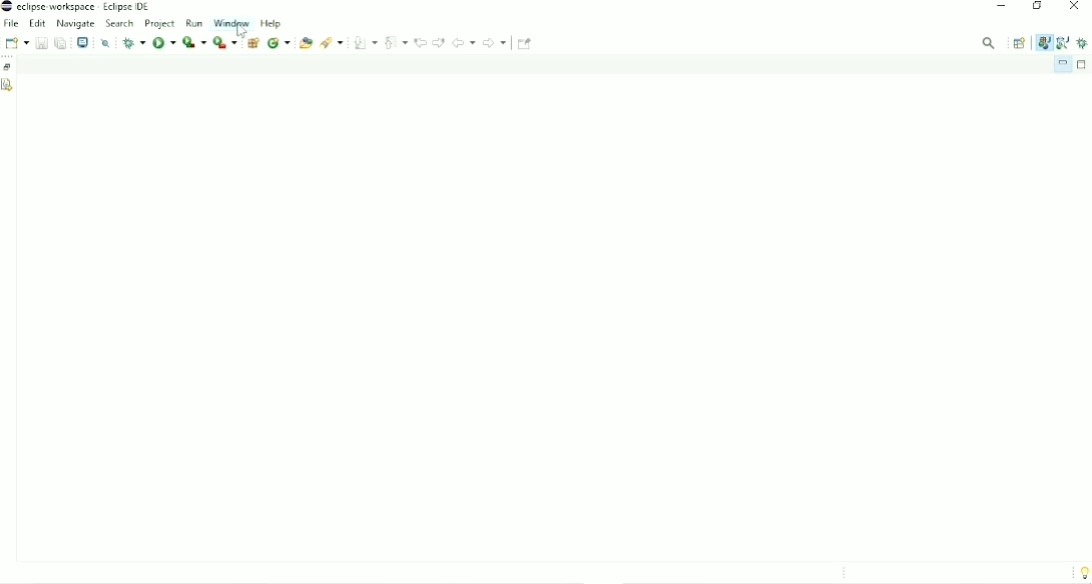  I want to click on Navigate, so click(76, 23).